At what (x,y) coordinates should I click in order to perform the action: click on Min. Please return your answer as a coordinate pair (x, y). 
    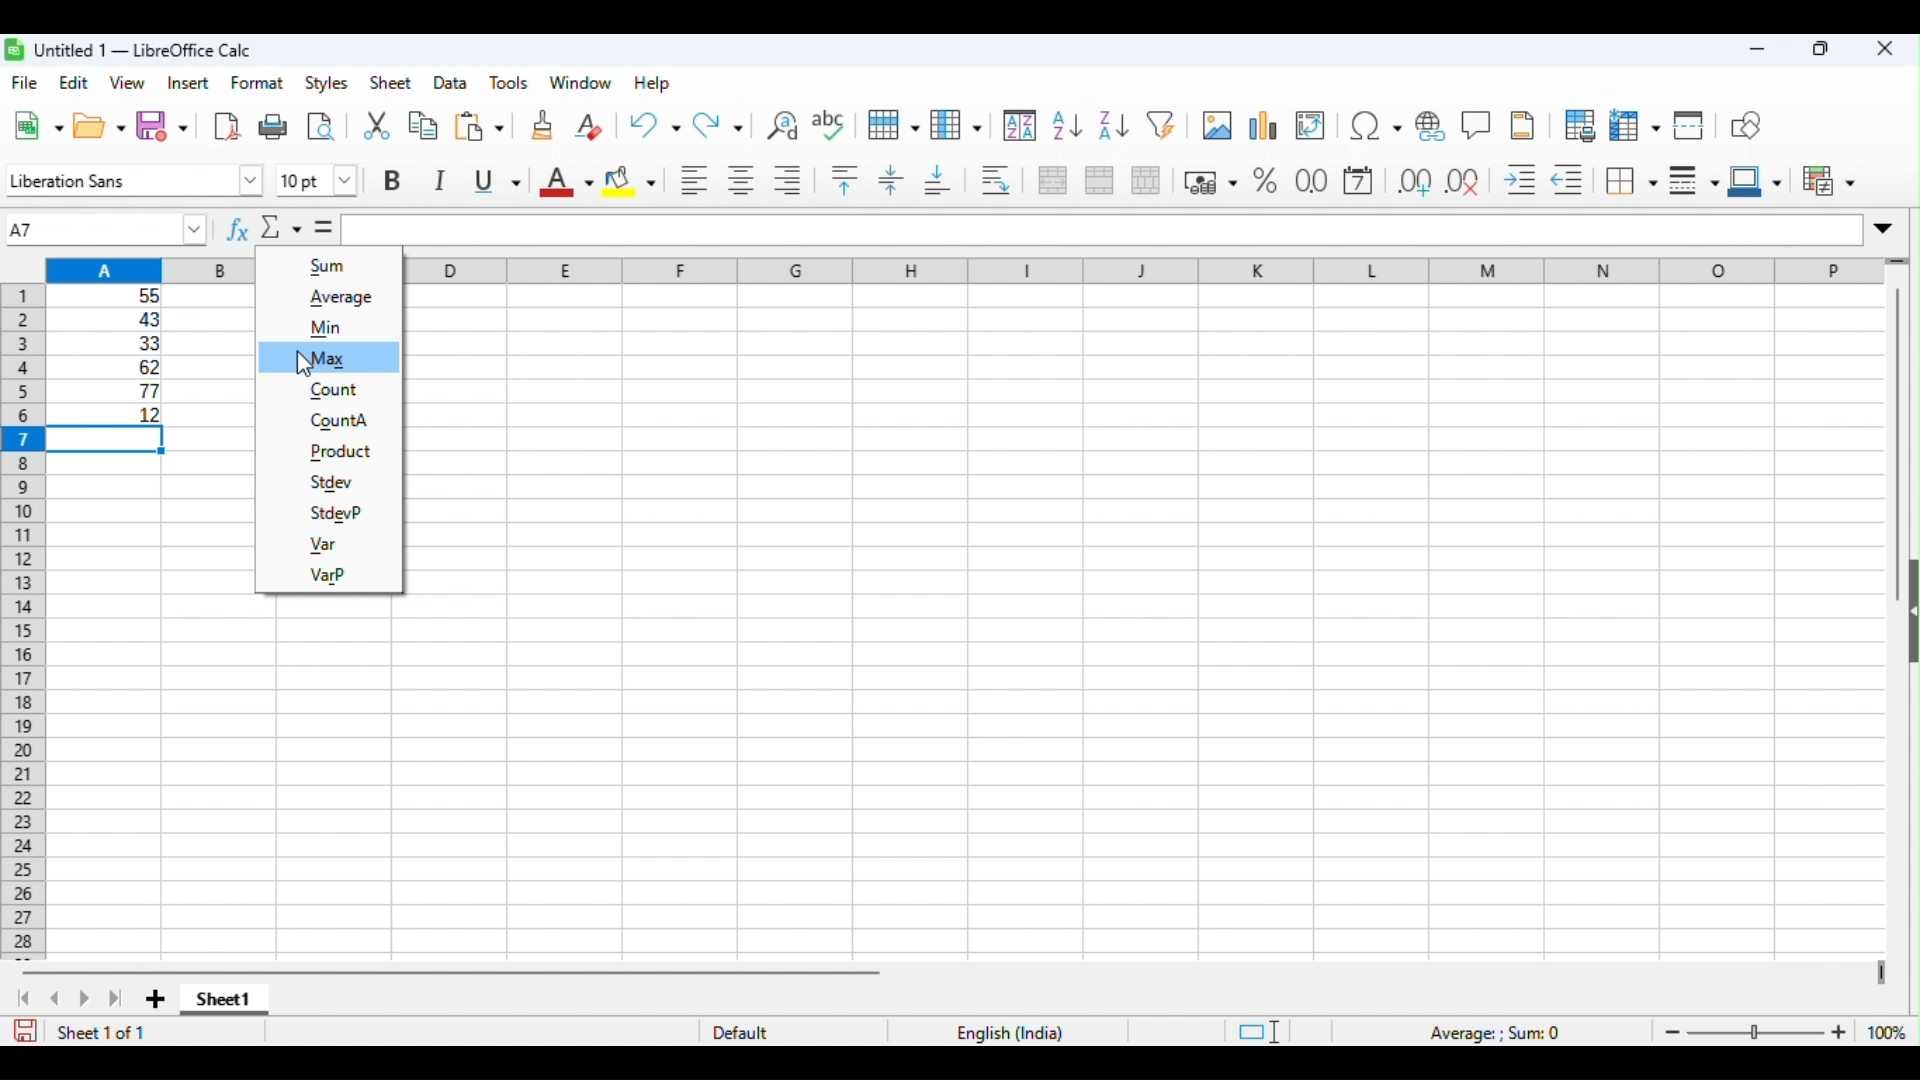
    Looking at the image, I should click on (337, 326).